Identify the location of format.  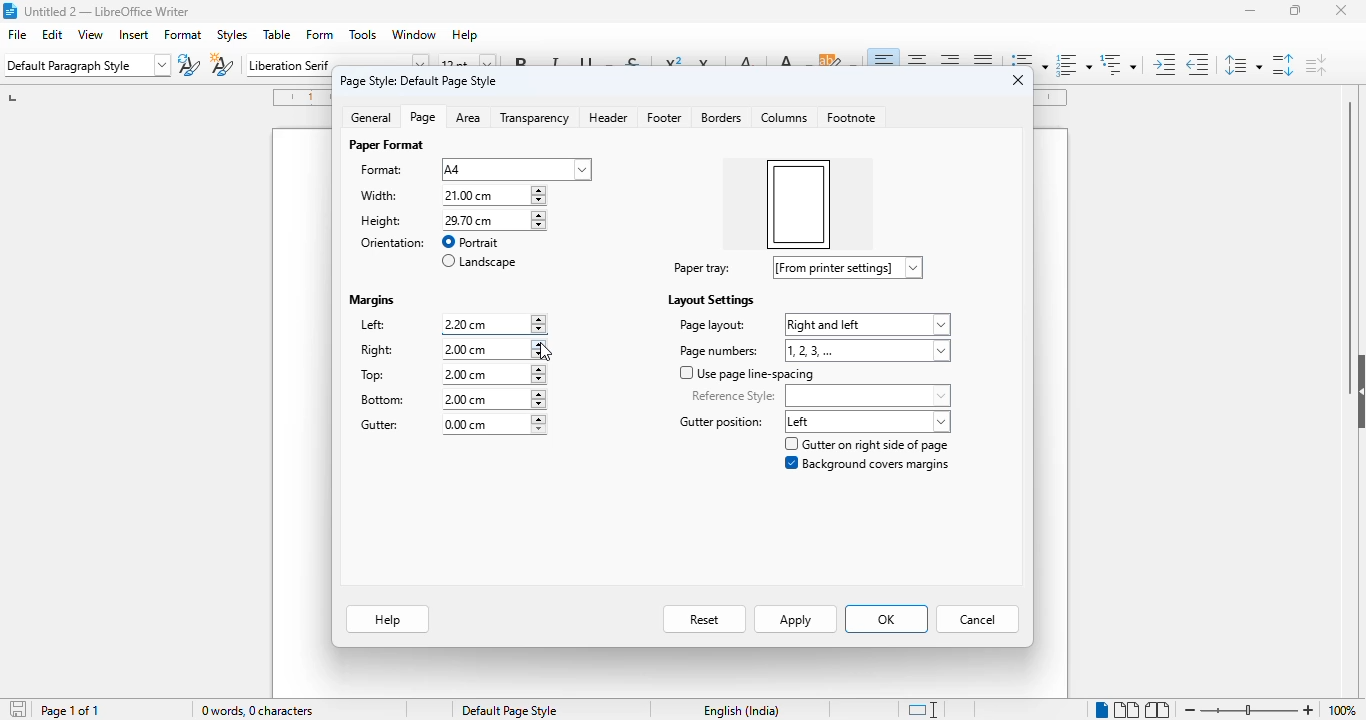
(382, 172).